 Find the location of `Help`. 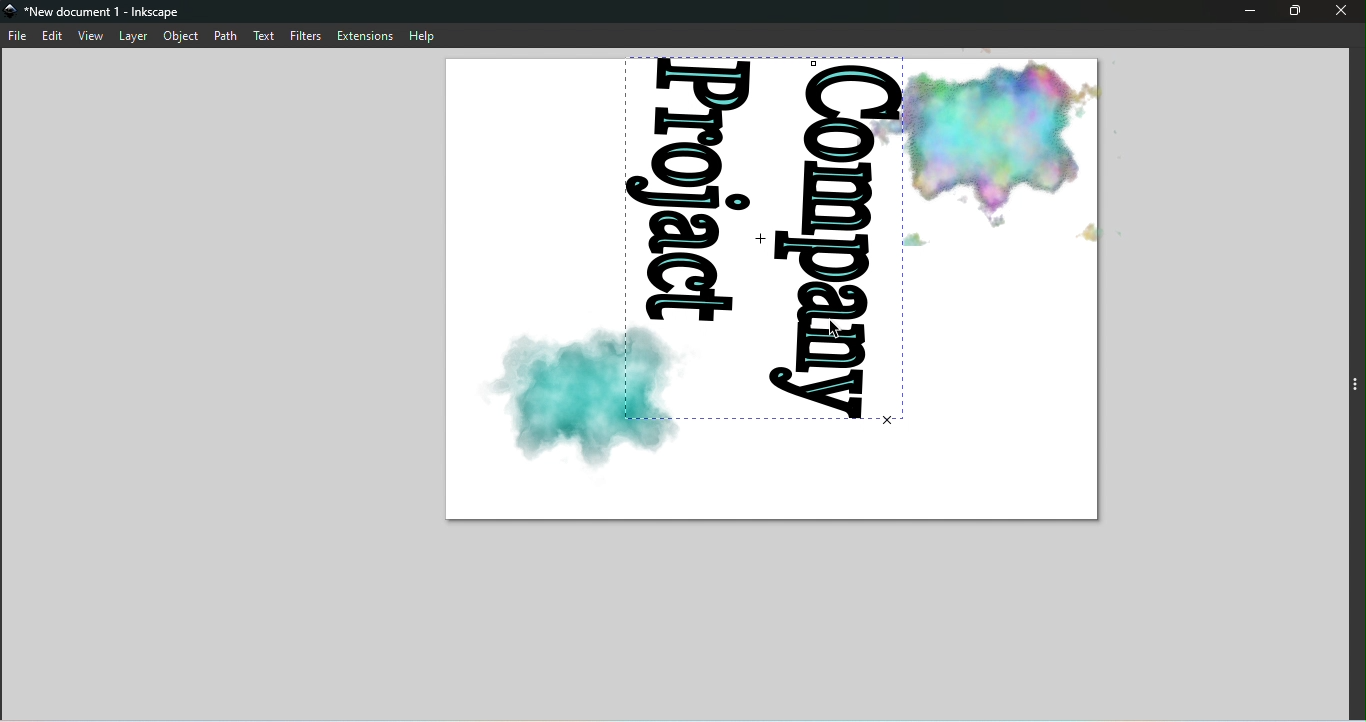

Help is located at coordinates (426, 34).